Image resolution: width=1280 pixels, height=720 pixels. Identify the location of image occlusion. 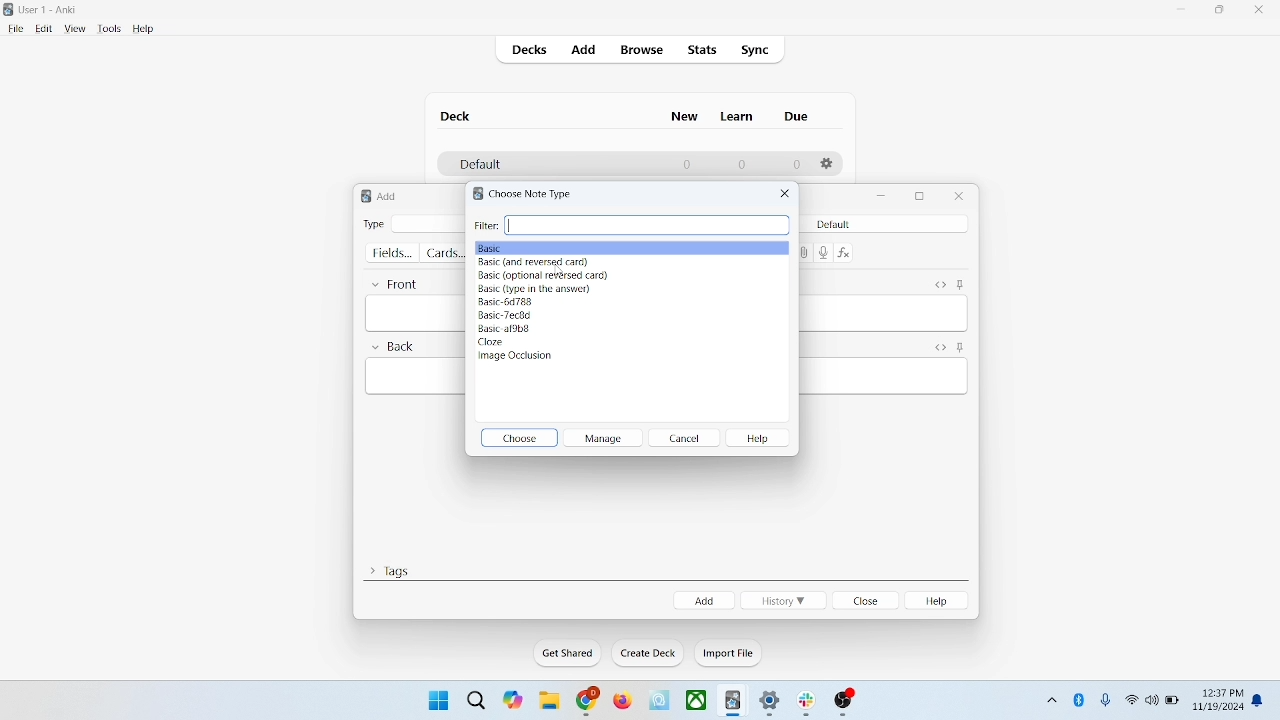
(524, 360).